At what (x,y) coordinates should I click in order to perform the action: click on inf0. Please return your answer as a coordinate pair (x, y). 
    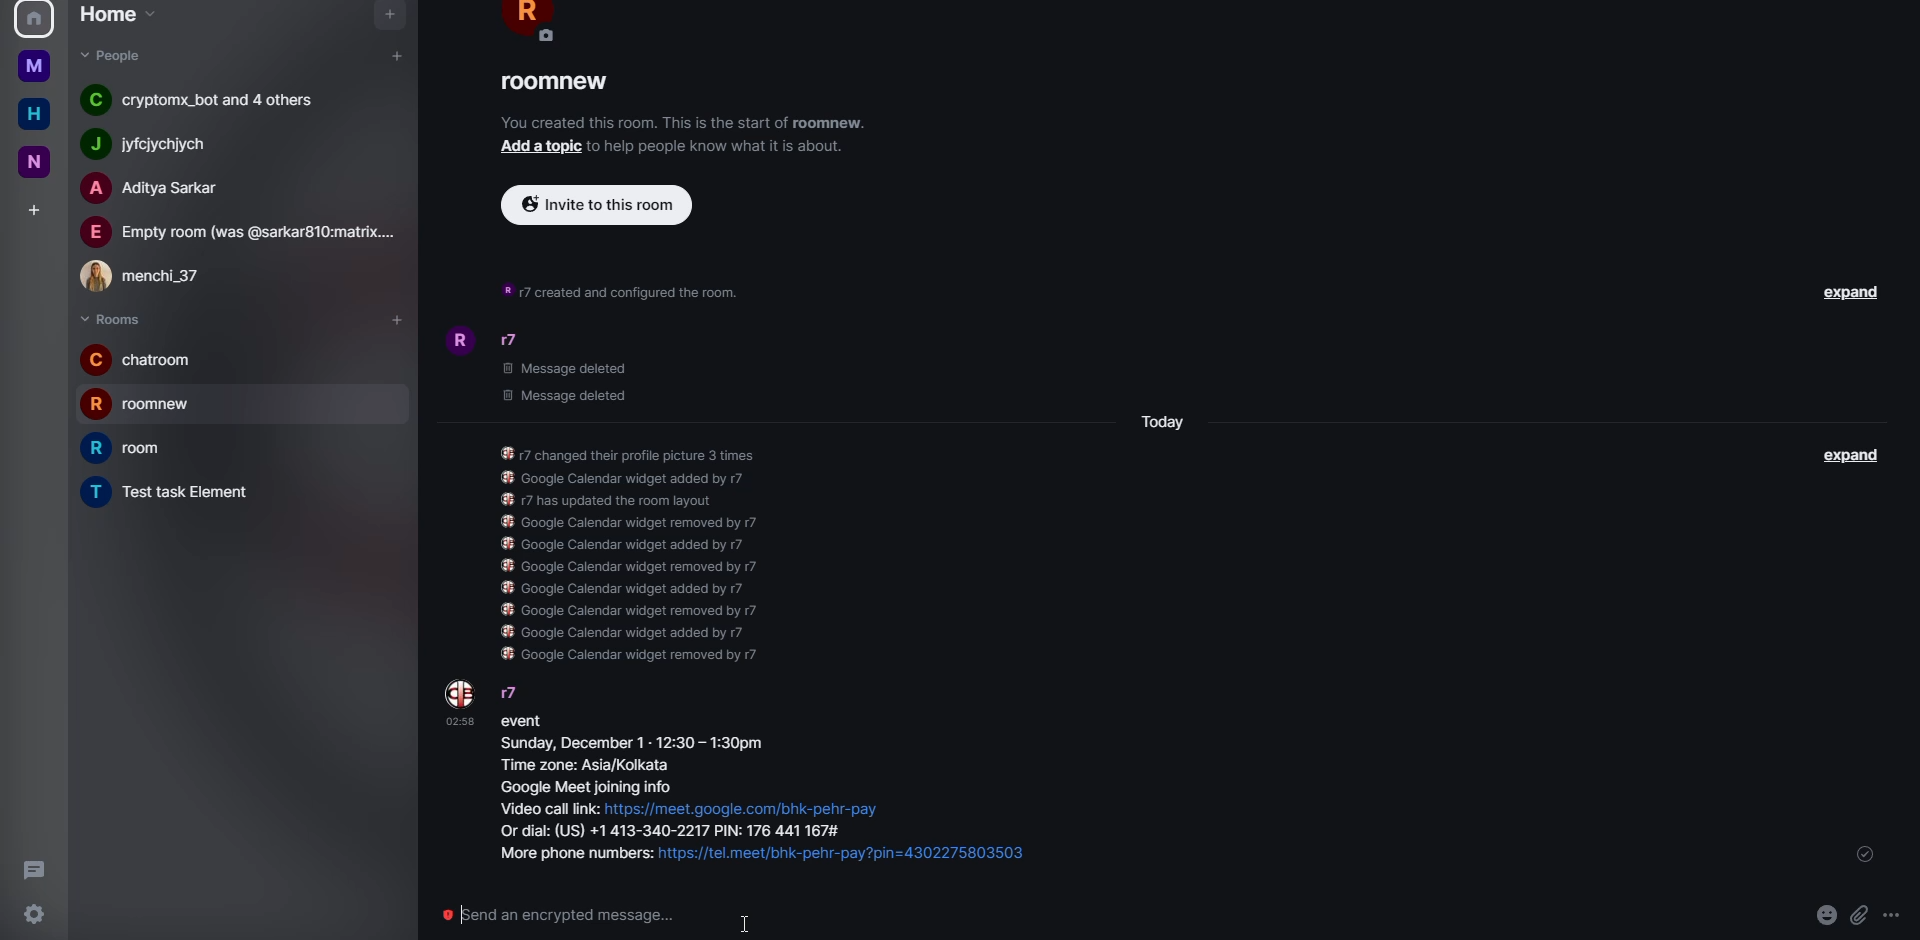
    Looking at the image, I should click on (1124, 28).